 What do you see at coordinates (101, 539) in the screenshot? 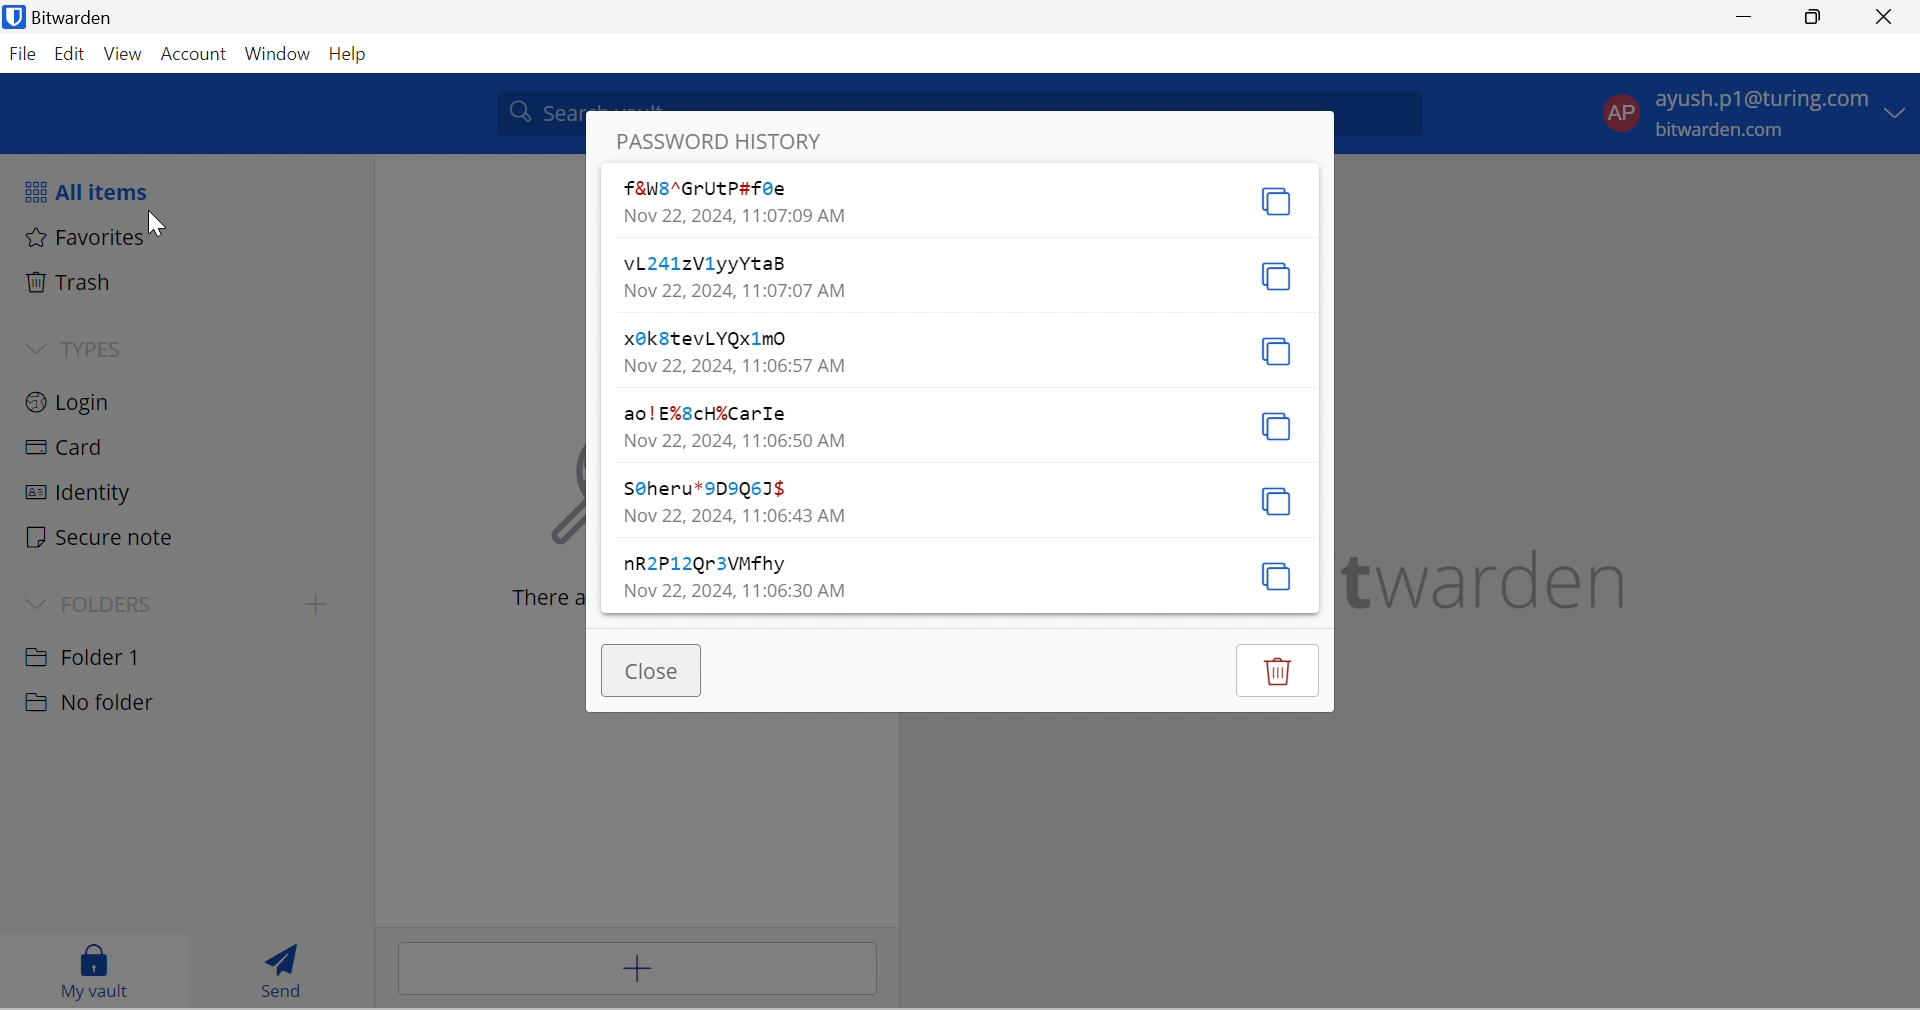
I see `secure note` at bounding box center [101, 539].